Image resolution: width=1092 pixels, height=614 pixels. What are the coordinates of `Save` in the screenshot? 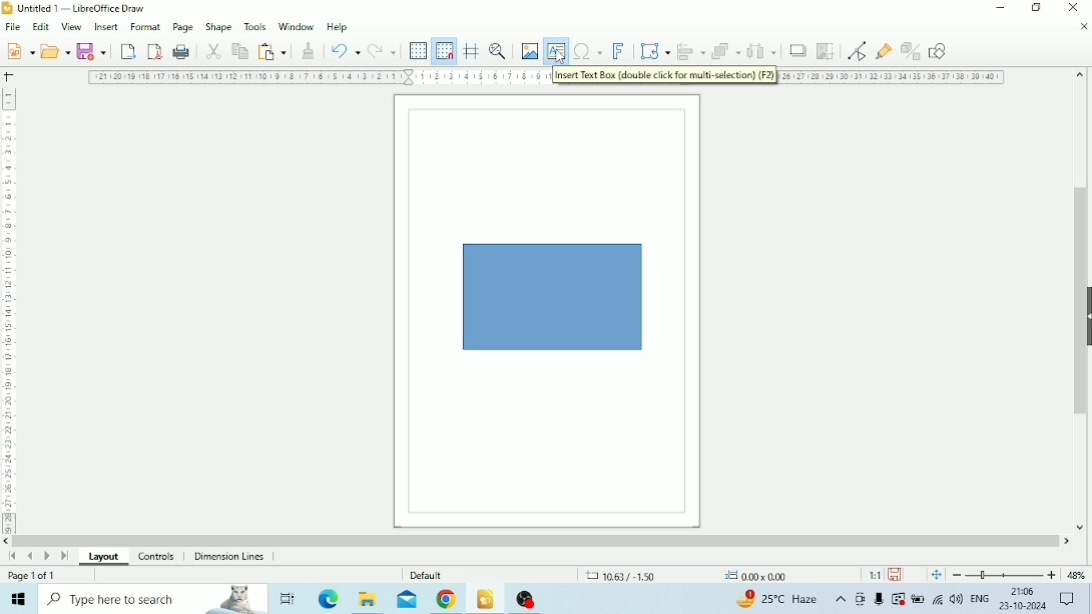 It's located at (896, 574).